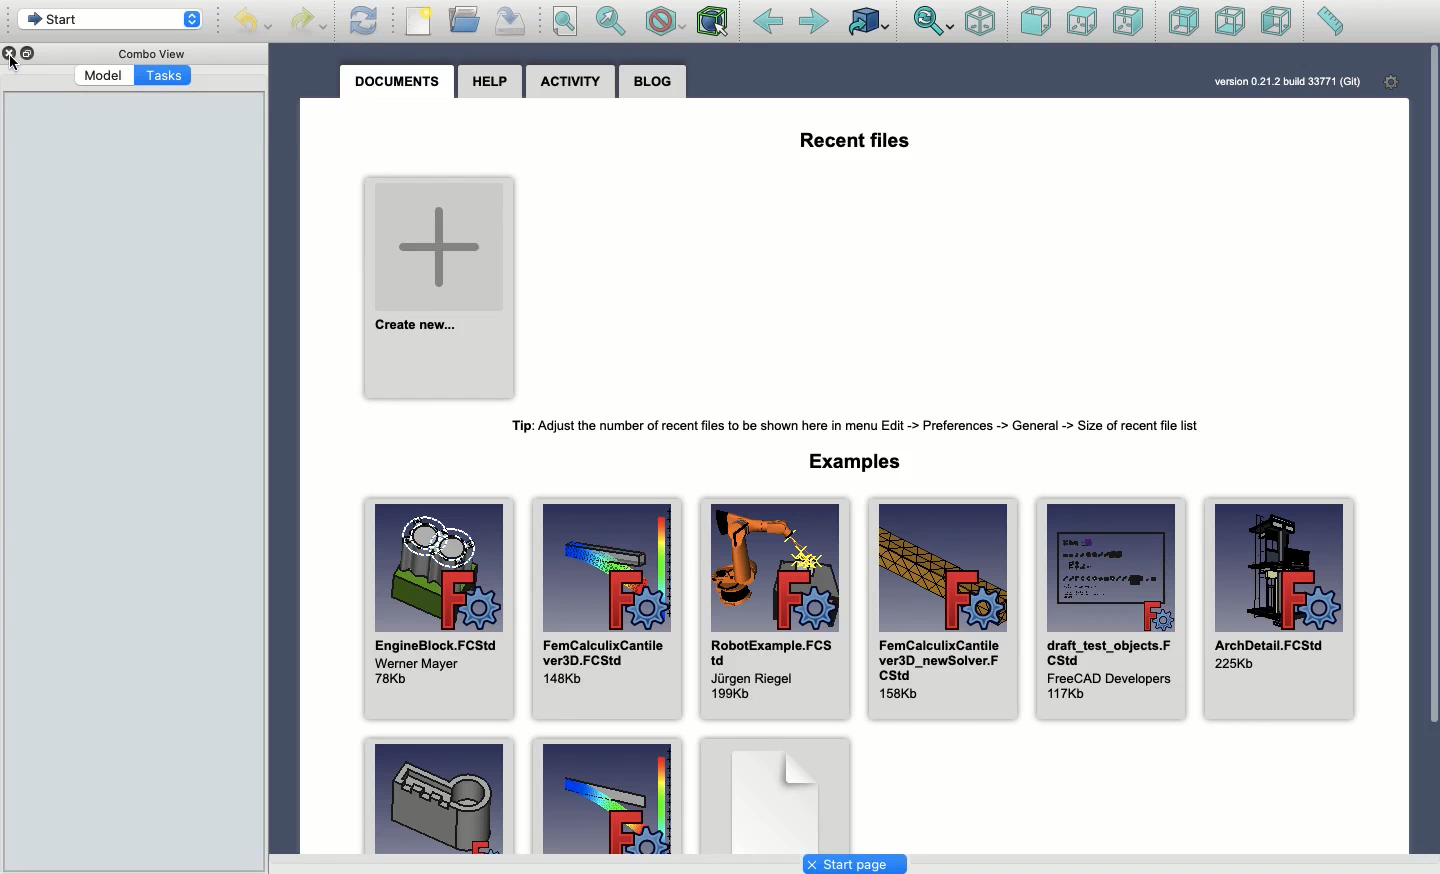  What do you see at coordinates (150, 53) in the screenshot?
I see `Combo view` at bounding box center [150, 53].